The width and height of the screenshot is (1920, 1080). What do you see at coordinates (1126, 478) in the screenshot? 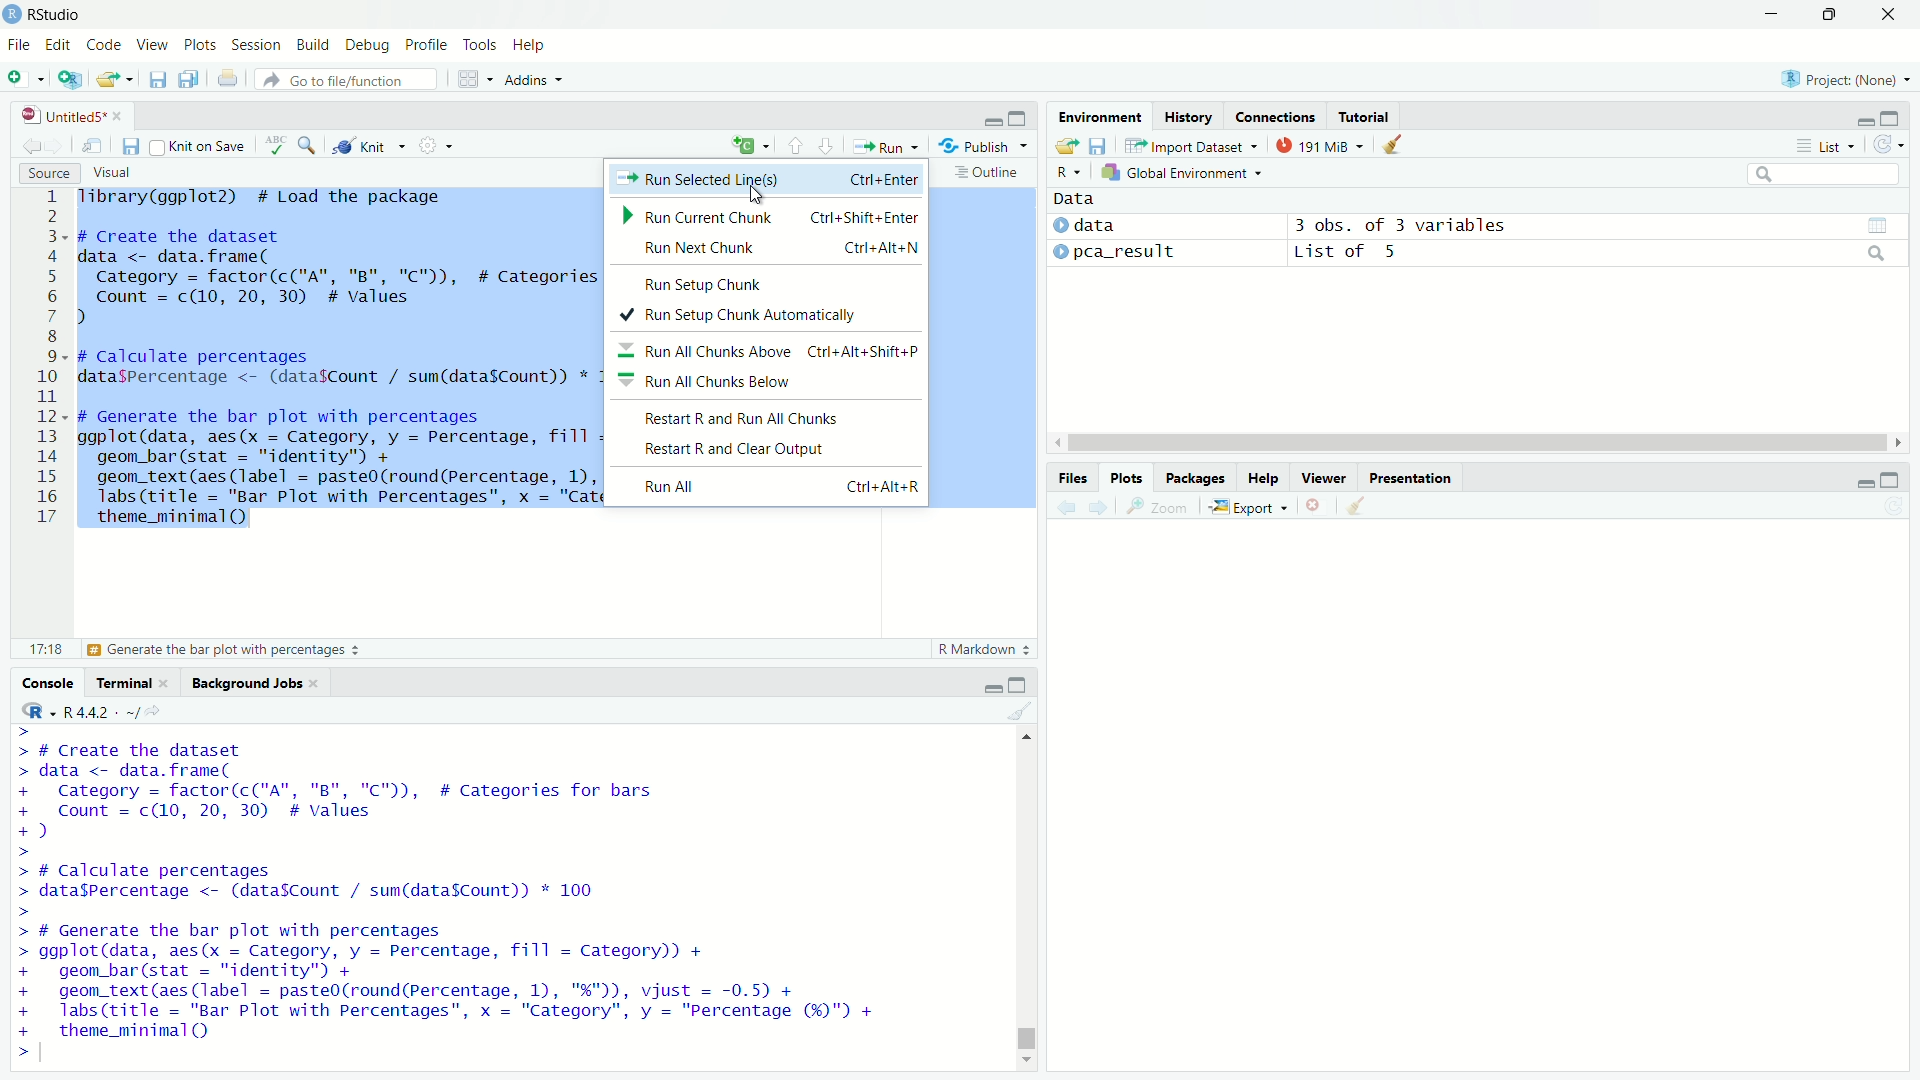
I see `Plots` at bounding box center [1126, 478].